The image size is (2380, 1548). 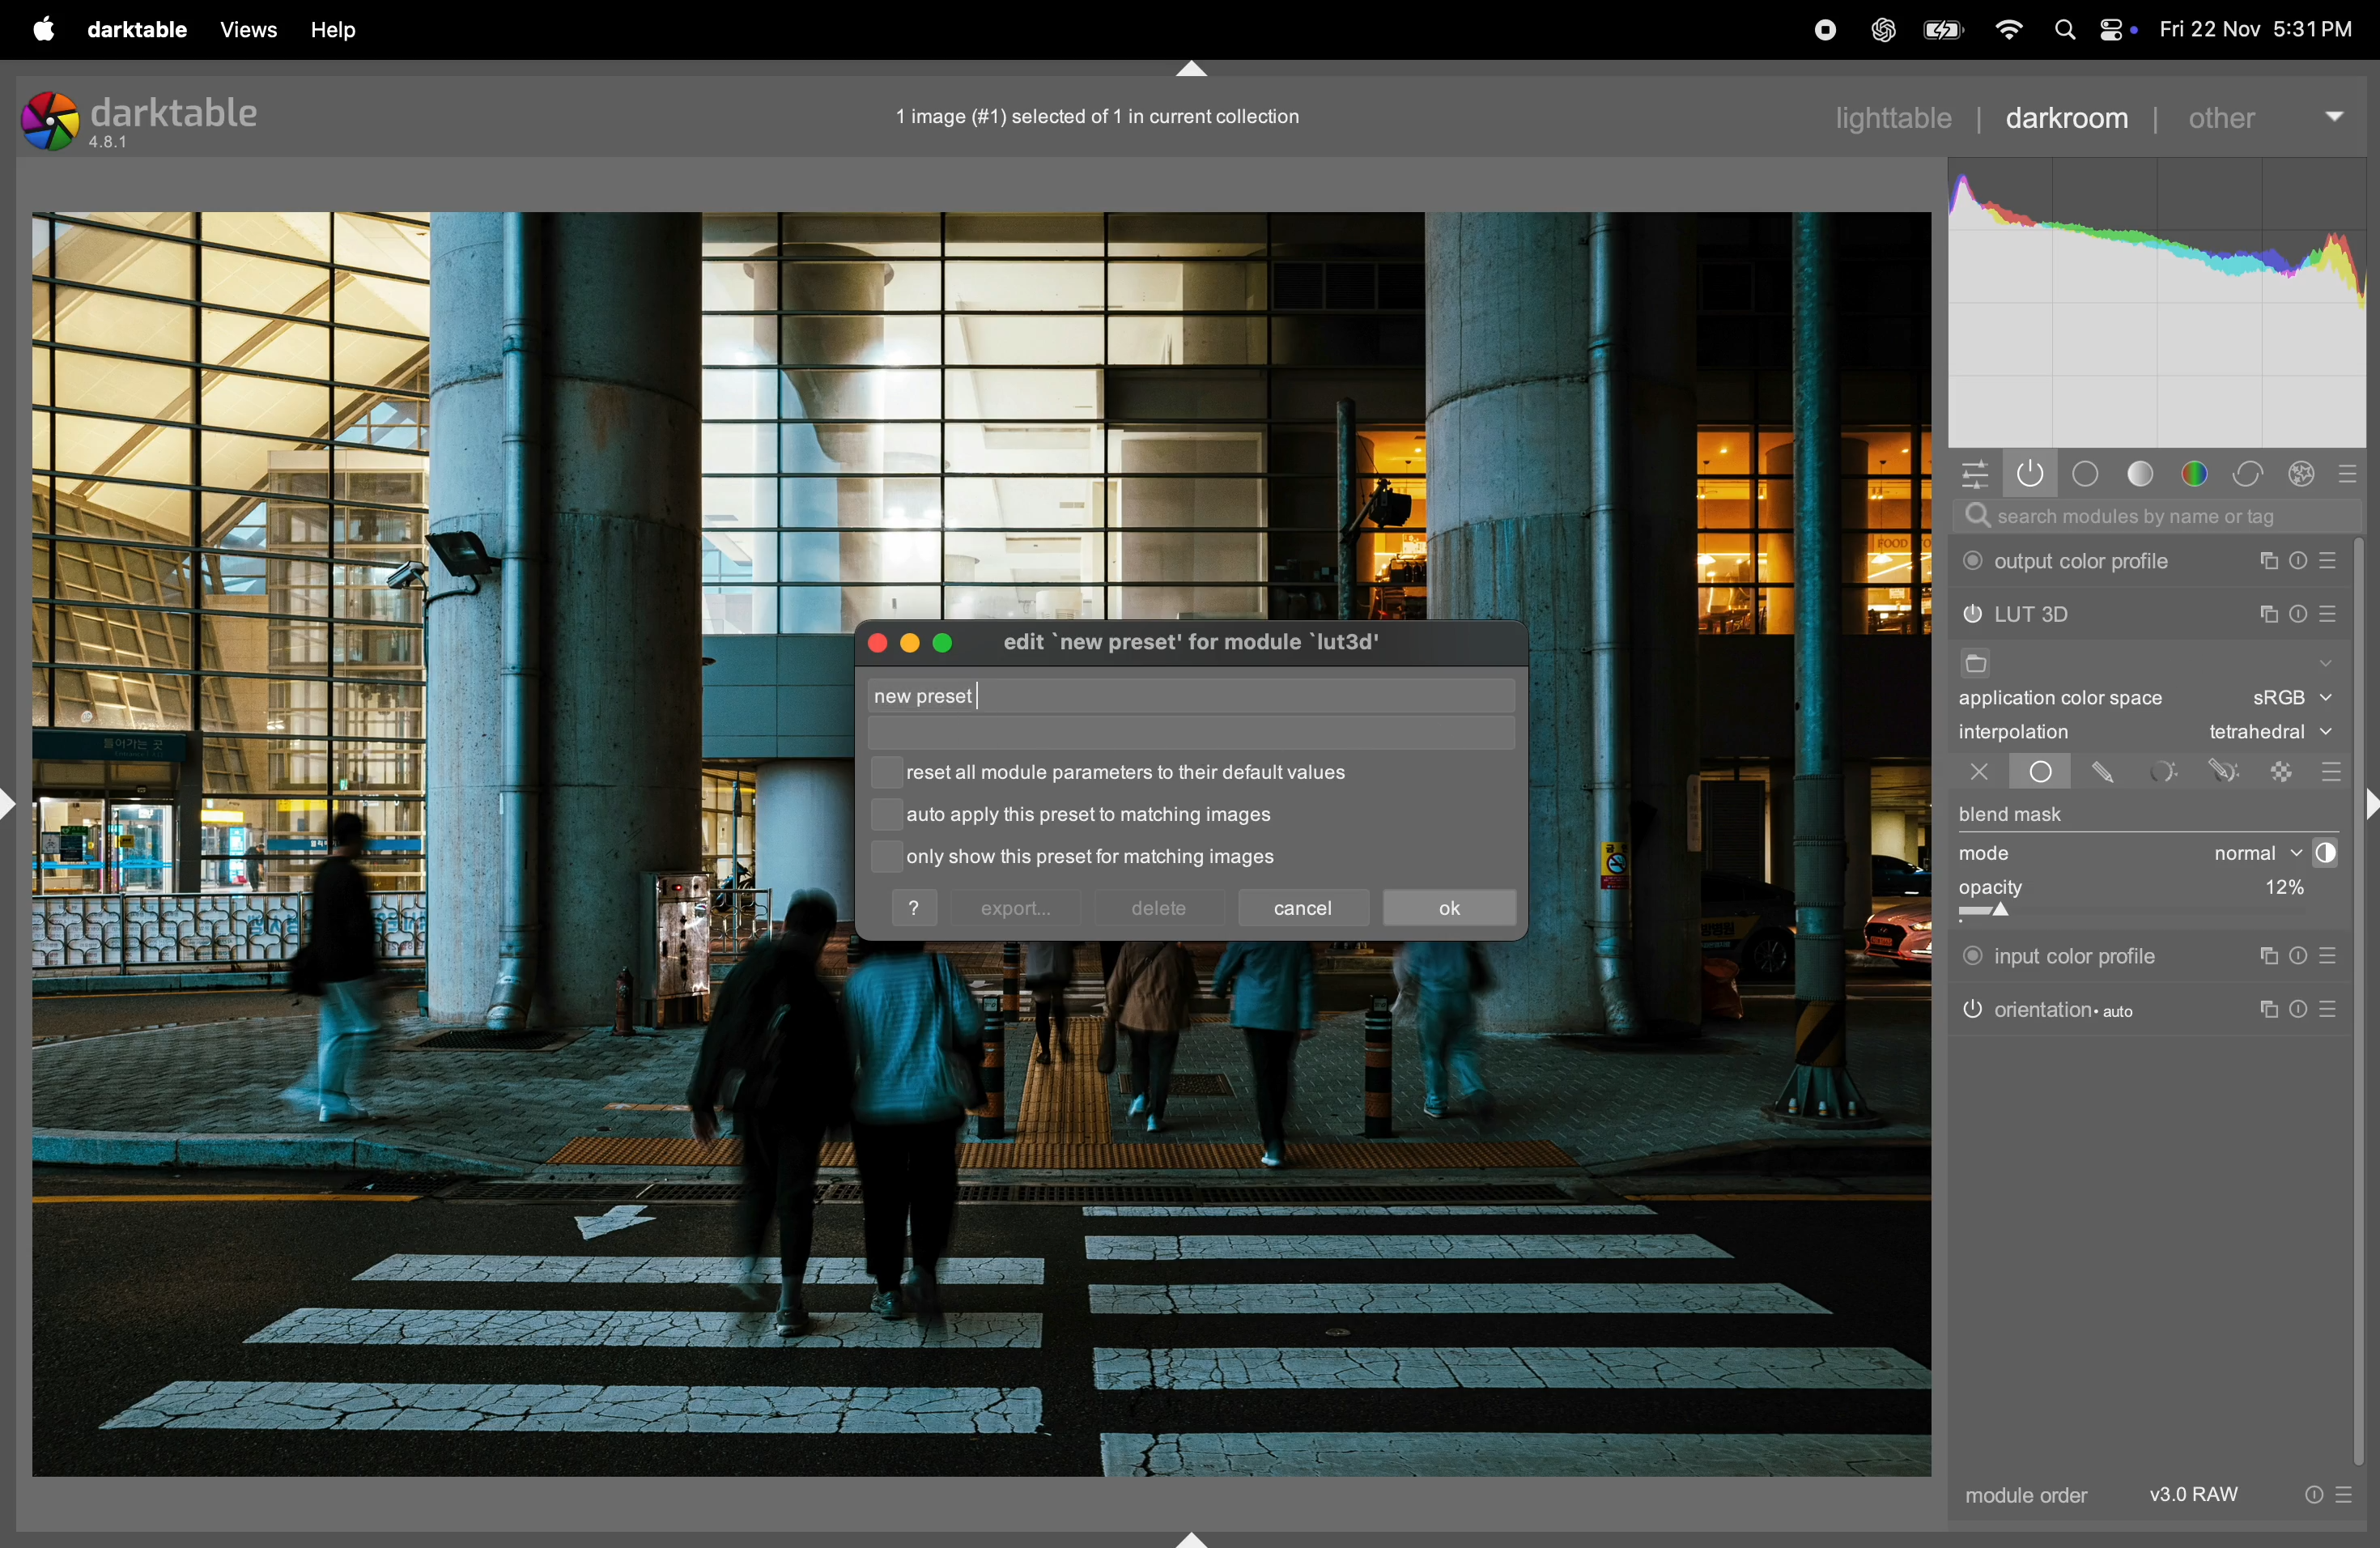 What do you see at coordinates (2320, 853) in the screenshot?
I see `contrast` at bounding box center [2320, 853].